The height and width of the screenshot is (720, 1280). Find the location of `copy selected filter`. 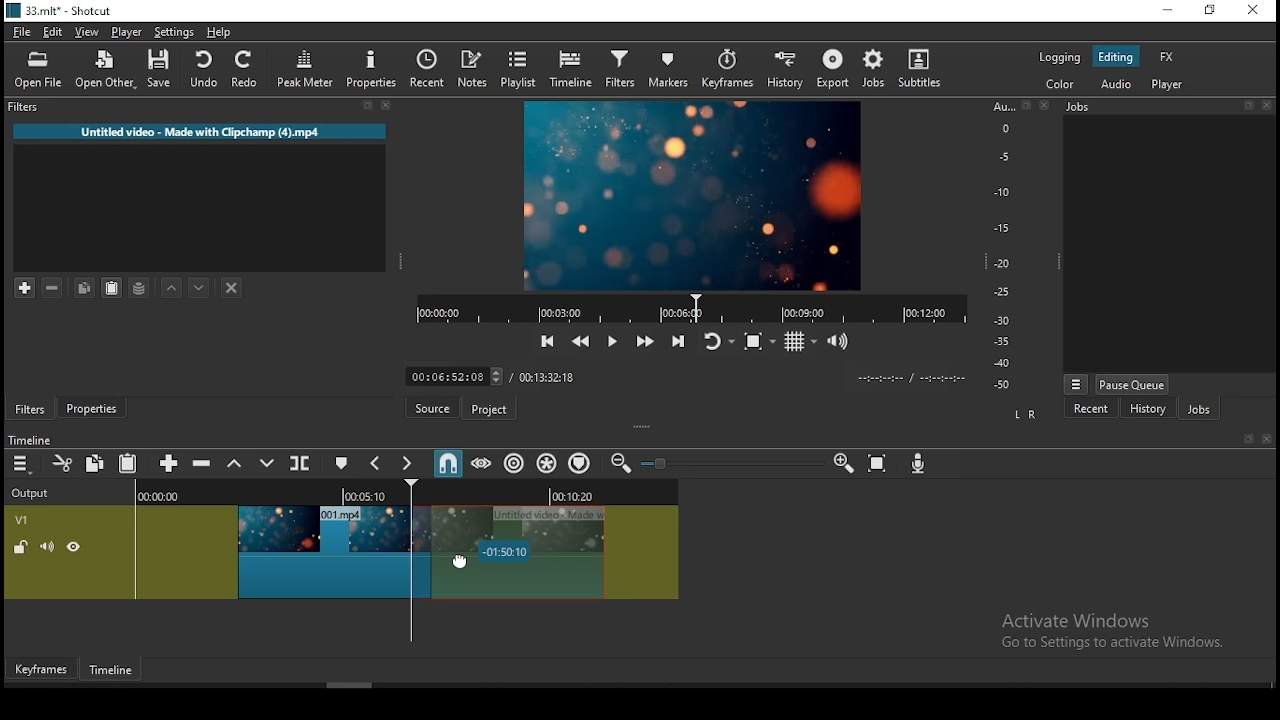

copy selected filter is located at coordinates (85, 288).